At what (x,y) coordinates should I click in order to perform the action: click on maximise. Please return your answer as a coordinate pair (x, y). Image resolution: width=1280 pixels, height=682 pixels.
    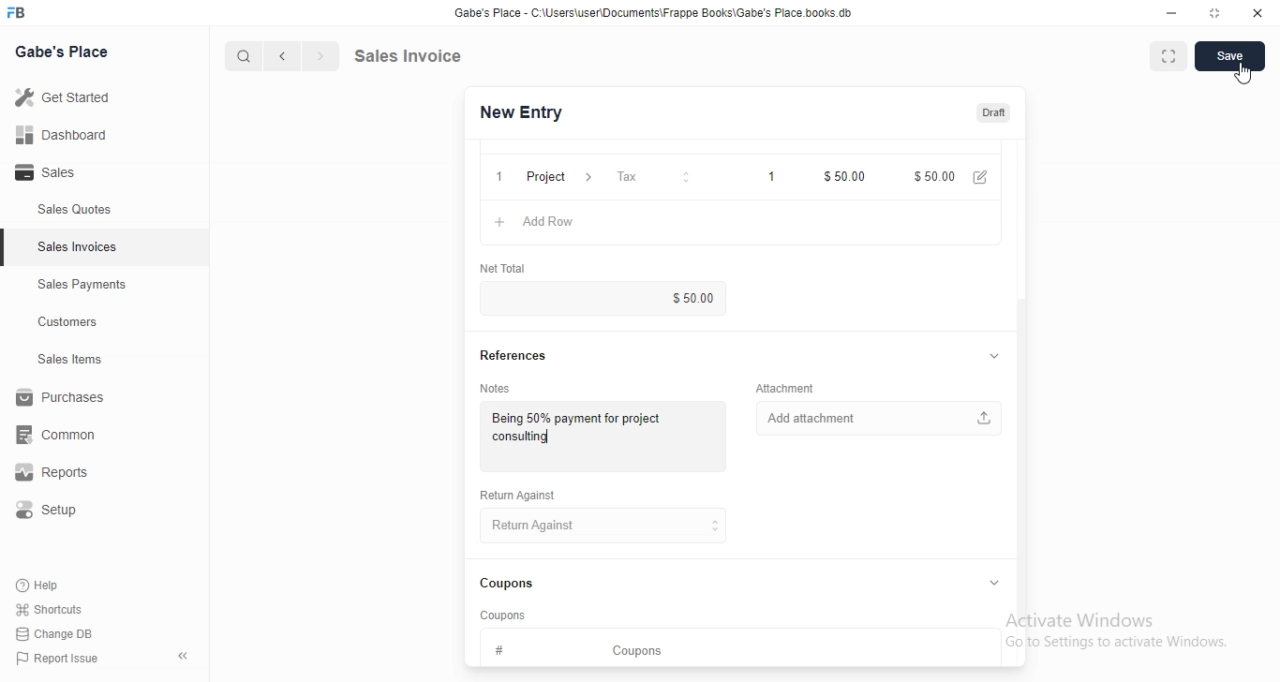
    Looking at the image, I should click on (1163, 54).